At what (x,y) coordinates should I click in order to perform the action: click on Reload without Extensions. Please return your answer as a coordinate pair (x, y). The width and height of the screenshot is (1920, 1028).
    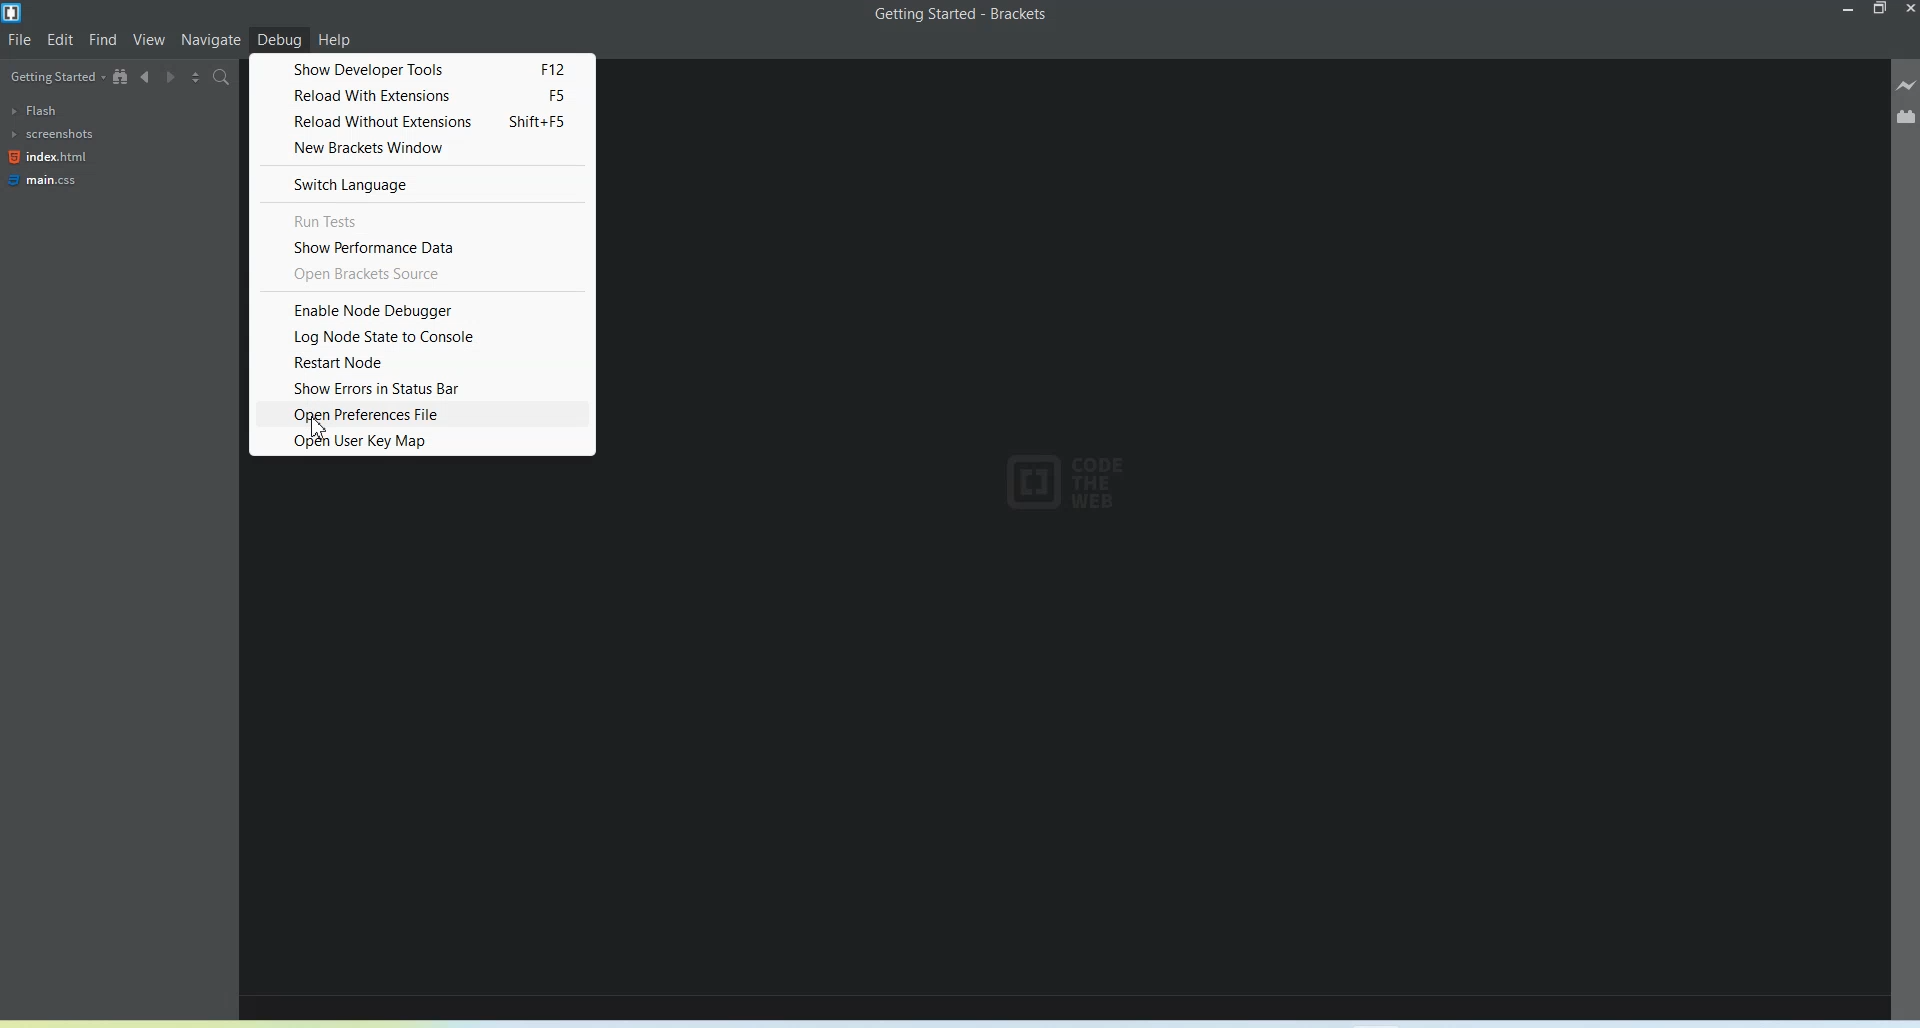
    Looking at the image, I should click on (422, 121).